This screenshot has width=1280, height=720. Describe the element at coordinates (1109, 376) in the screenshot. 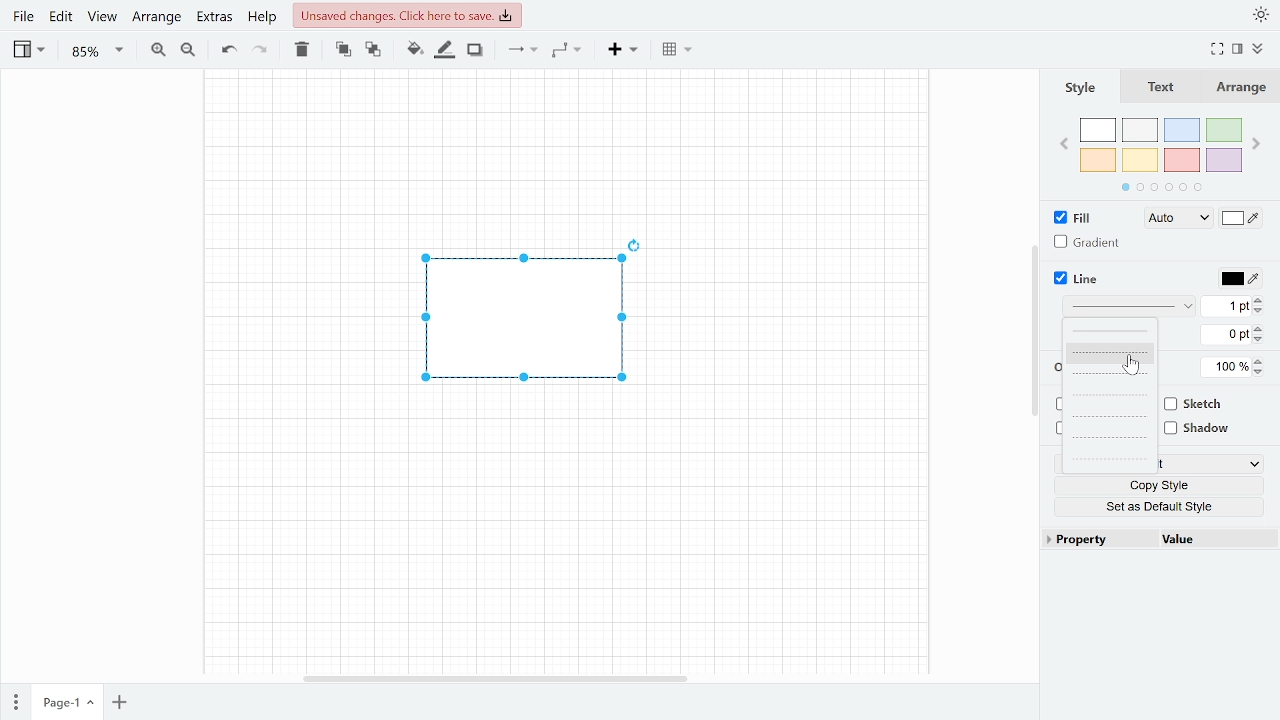

I see `dashed 2` at that location.